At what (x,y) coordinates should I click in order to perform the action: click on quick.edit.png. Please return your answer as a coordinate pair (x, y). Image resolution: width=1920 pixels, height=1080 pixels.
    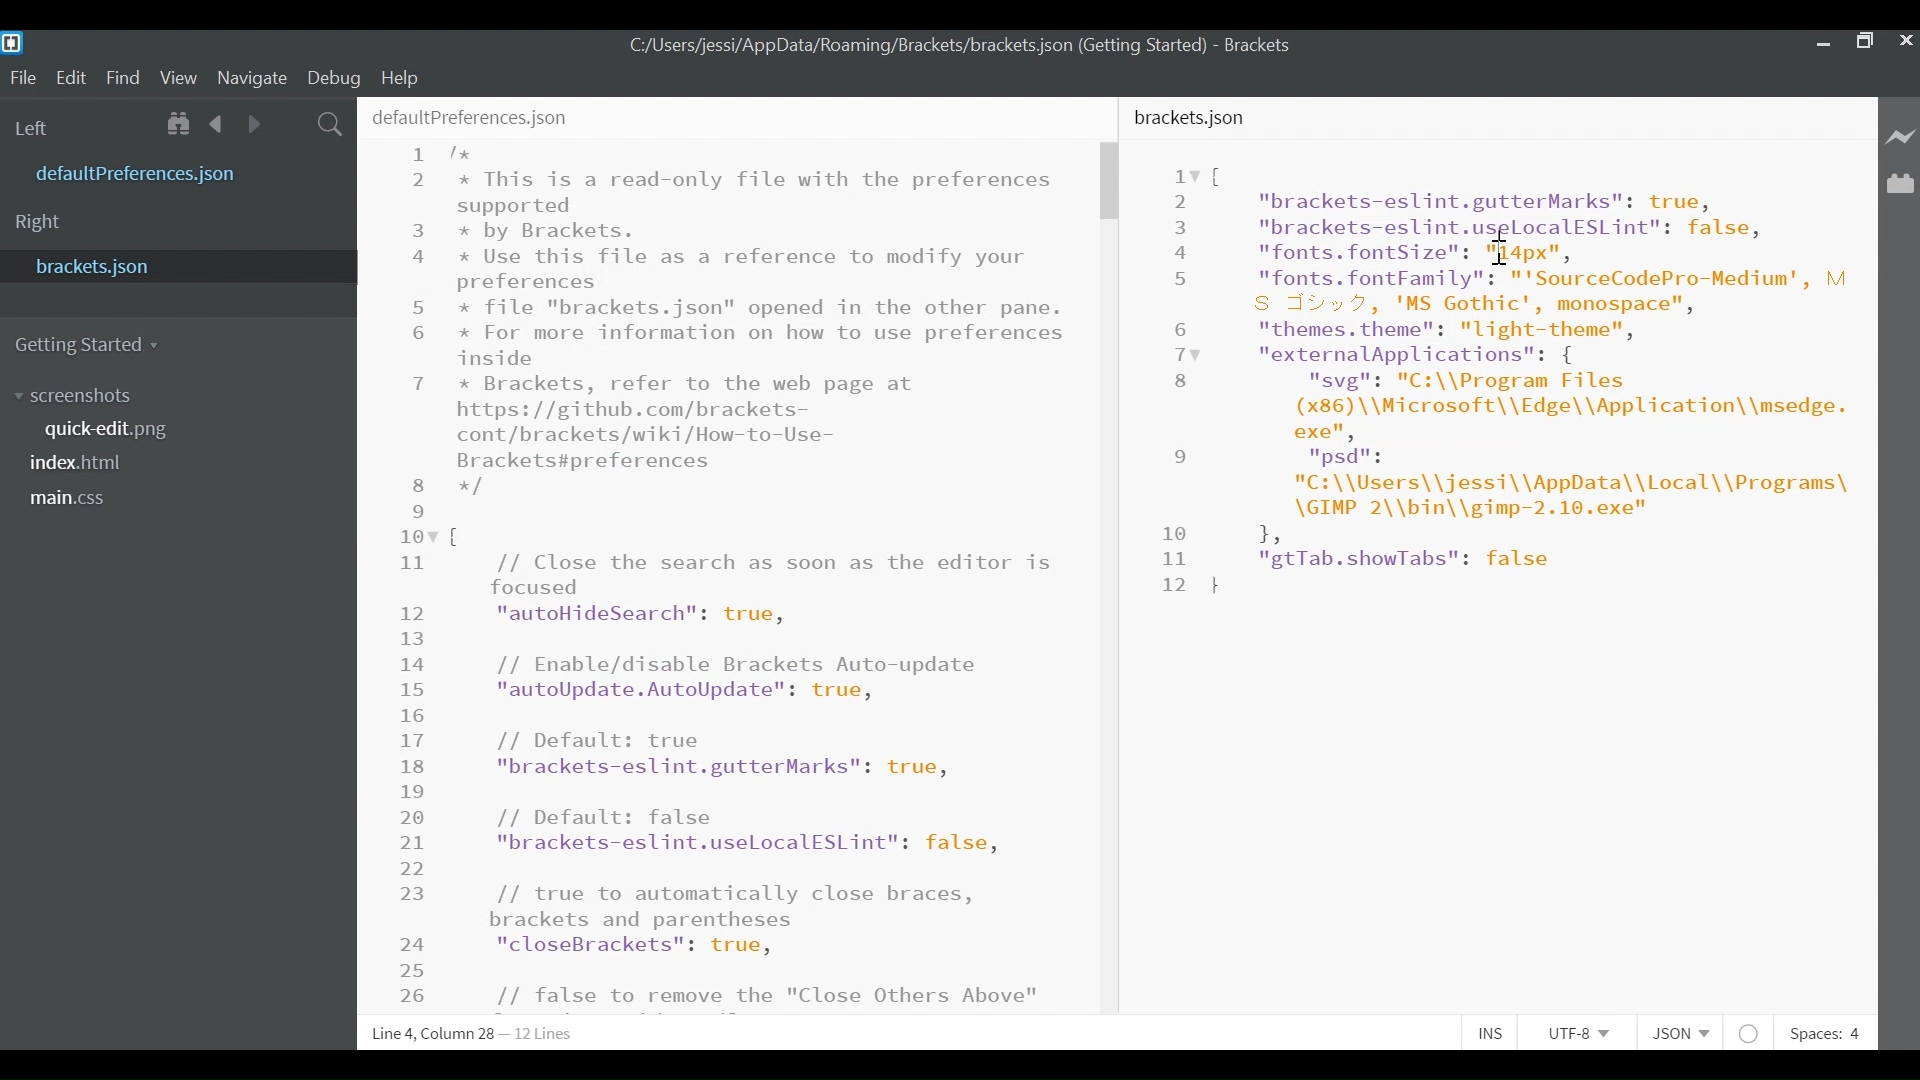
    Looking at the image, I should click on (109, 430).